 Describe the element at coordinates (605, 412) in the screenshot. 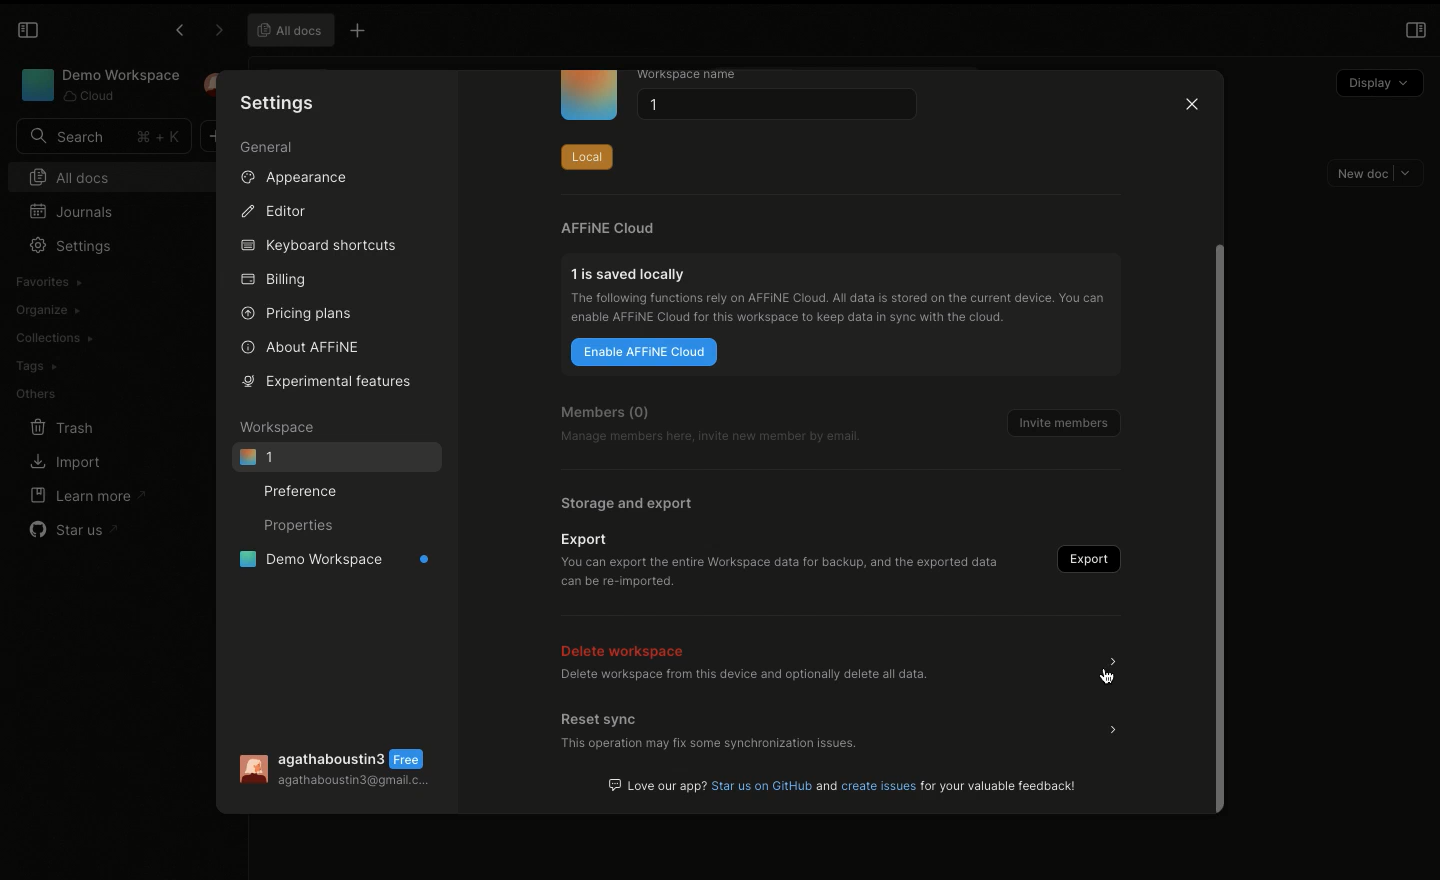

I see `Members (0)` at that location.